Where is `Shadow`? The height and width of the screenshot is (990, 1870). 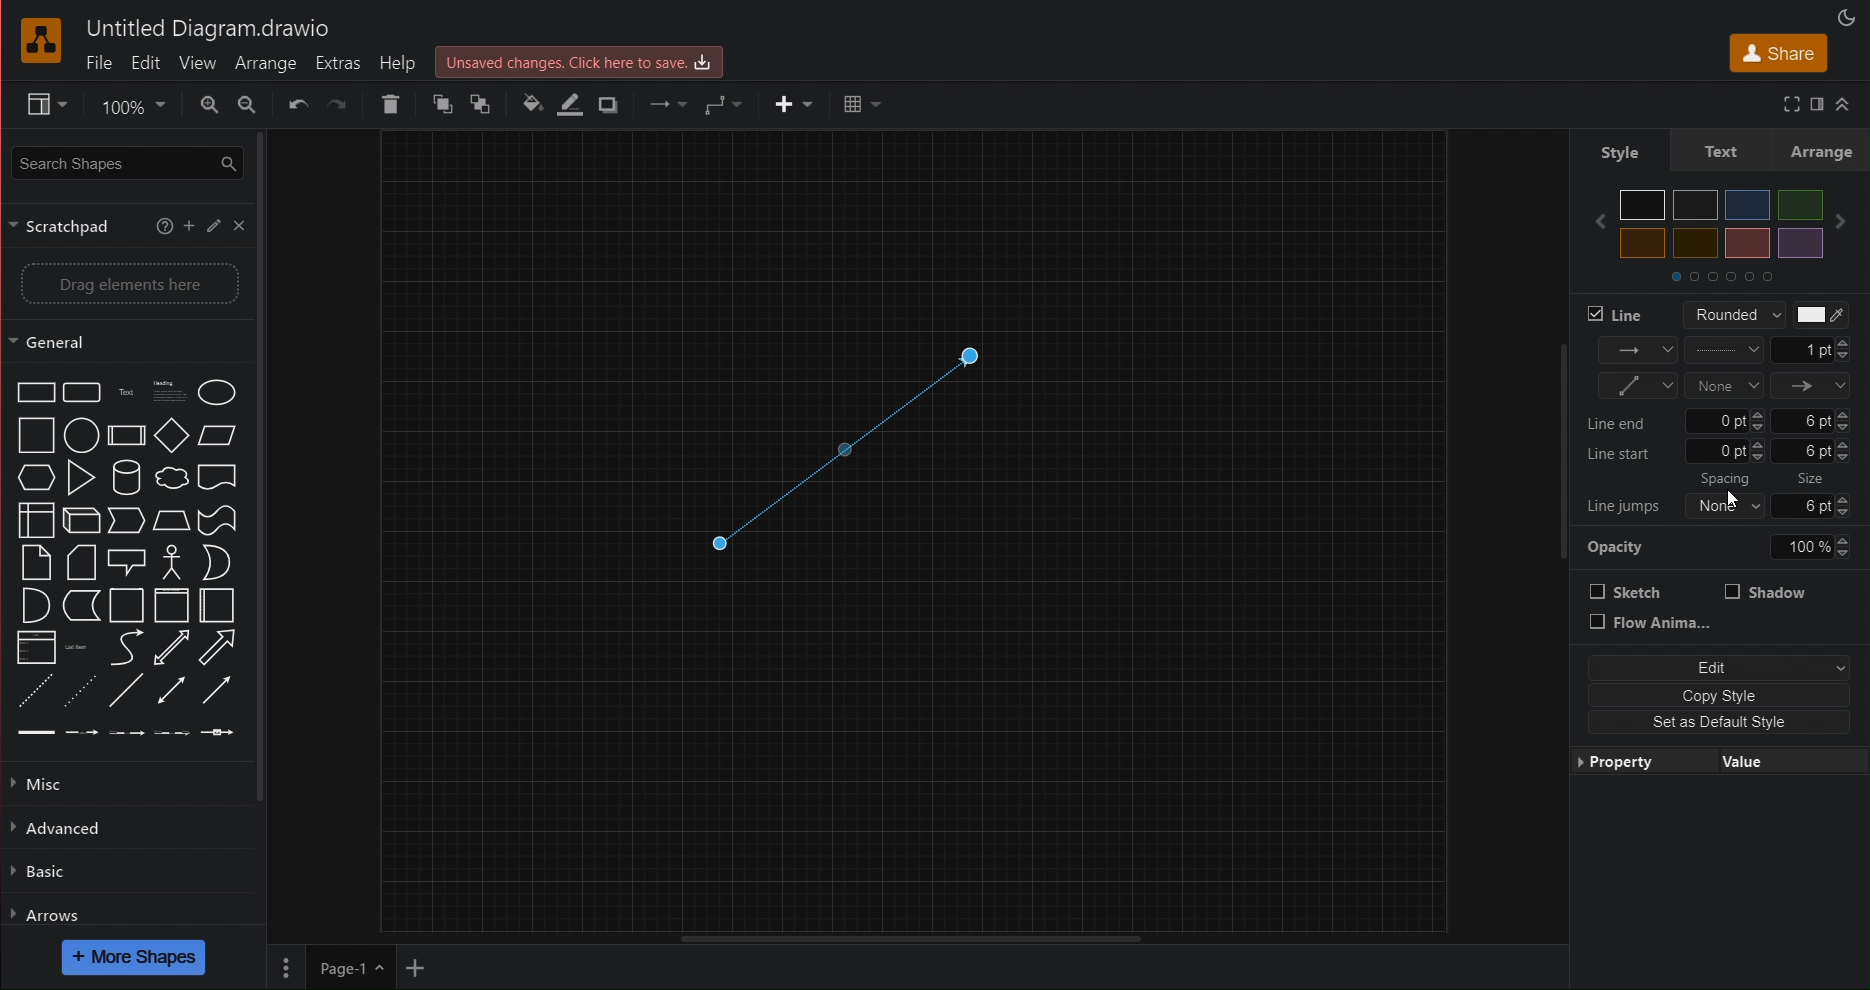
Shadow is located at coordinates (611, 106).